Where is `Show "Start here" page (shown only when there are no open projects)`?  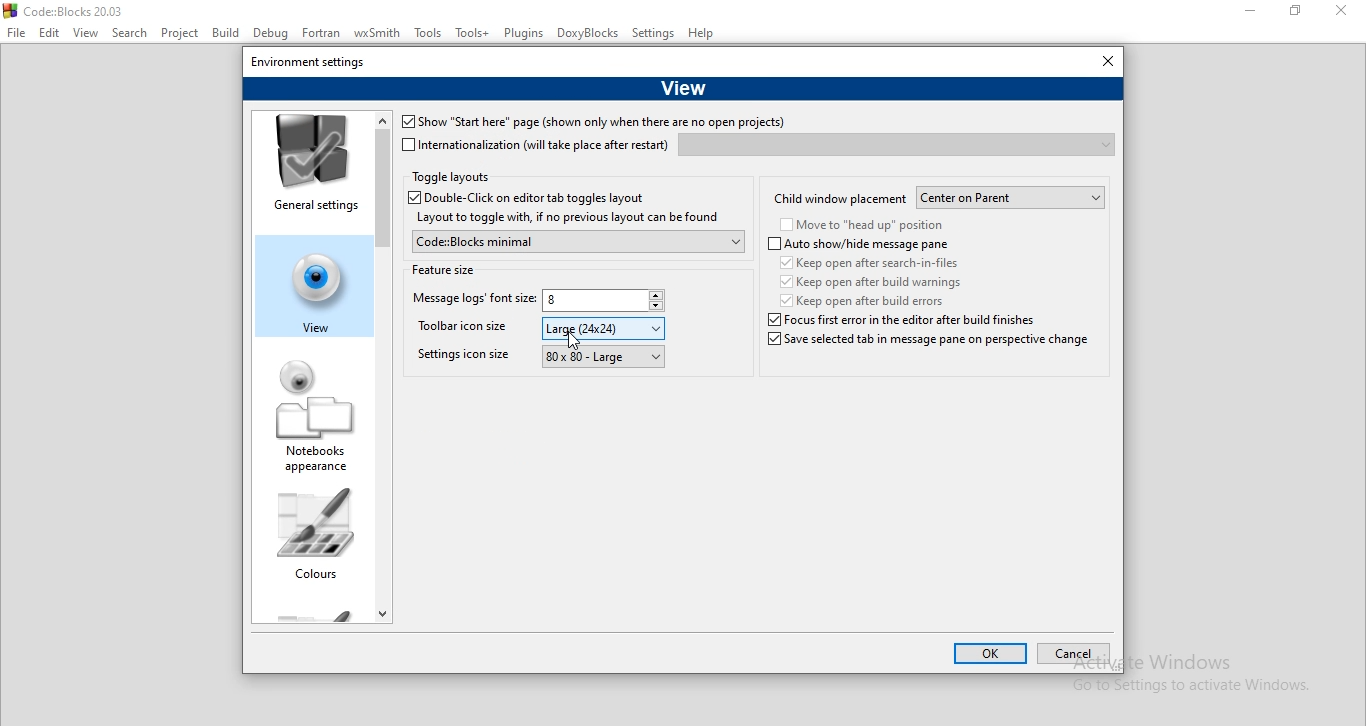 Show "Start here" page (shown only when there are no open projects) is located at coordinates (592, 123).